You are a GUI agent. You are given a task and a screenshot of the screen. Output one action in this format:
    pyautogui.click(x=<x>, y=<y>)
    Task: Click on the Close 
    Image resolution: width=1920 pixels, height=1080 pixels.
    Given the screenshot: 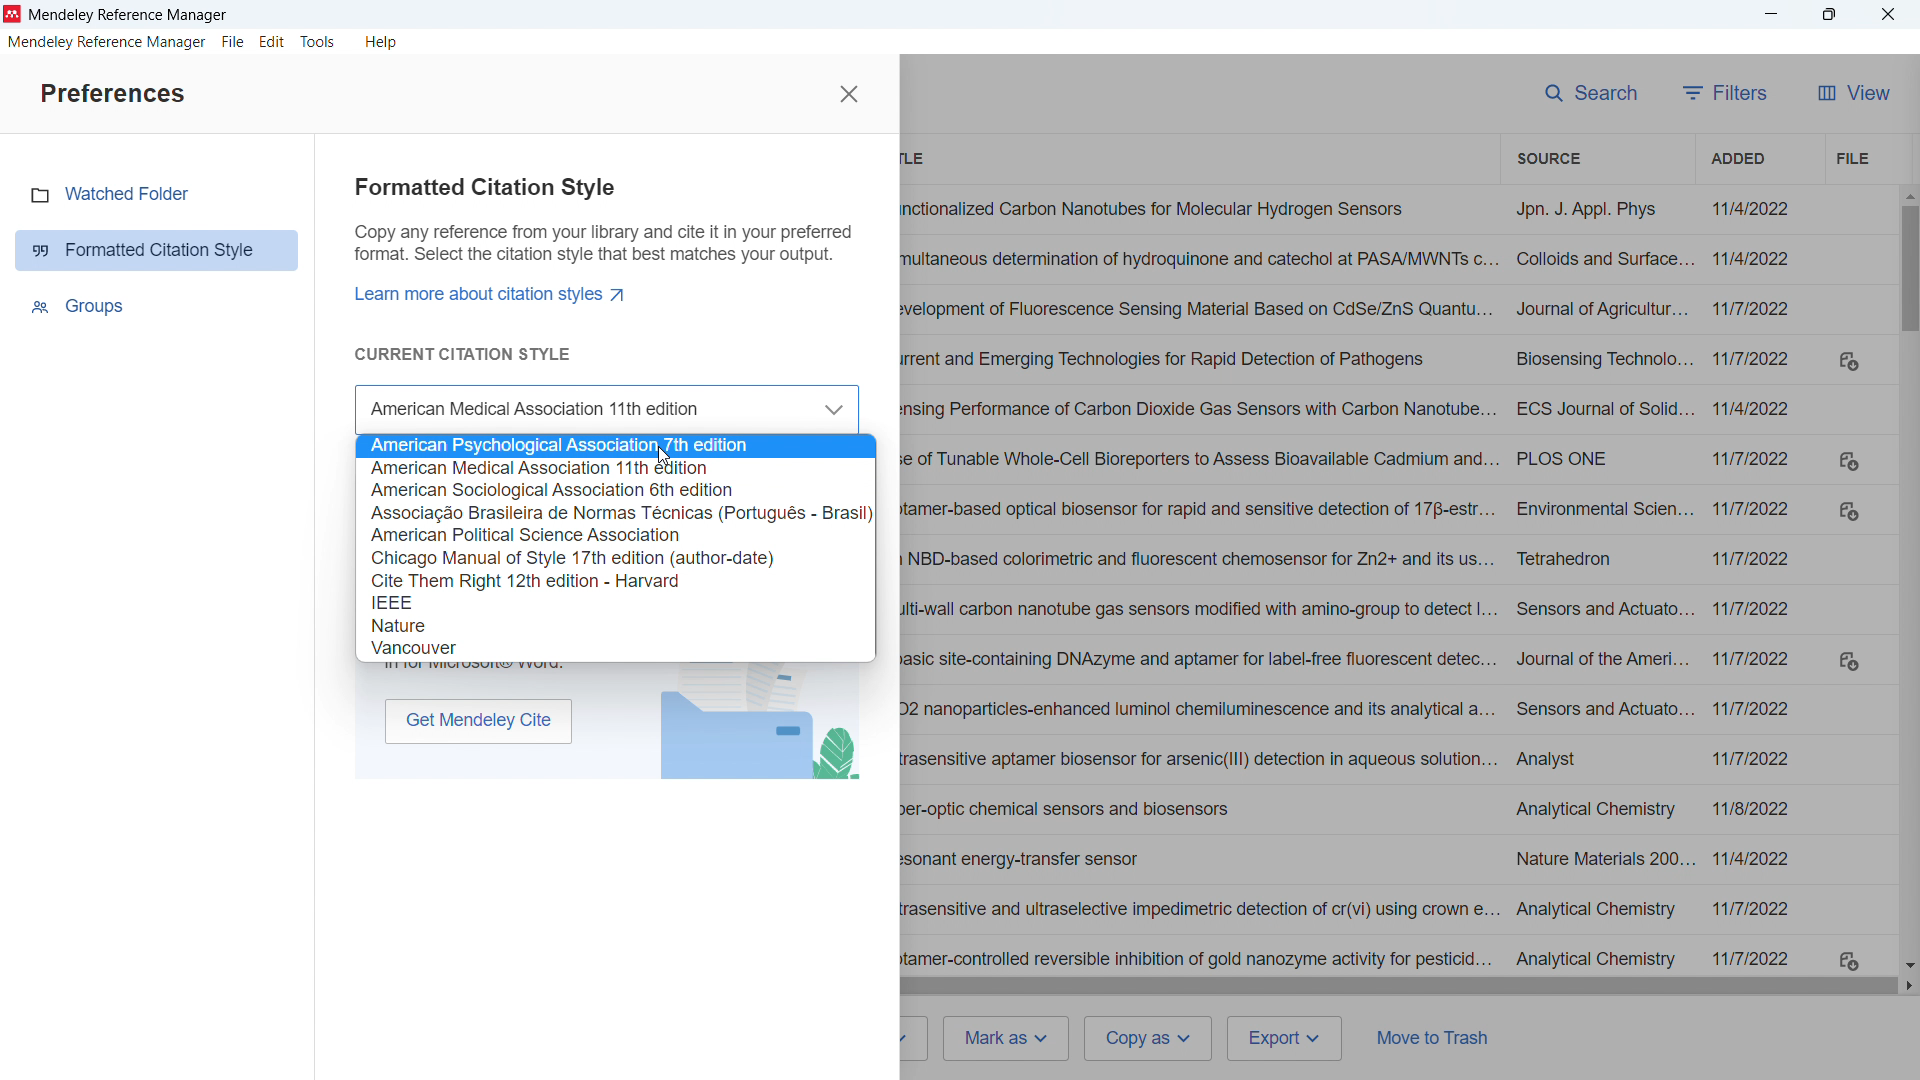 What is the action you would take?
    pyautogui.click(x=1886, y=13)
    